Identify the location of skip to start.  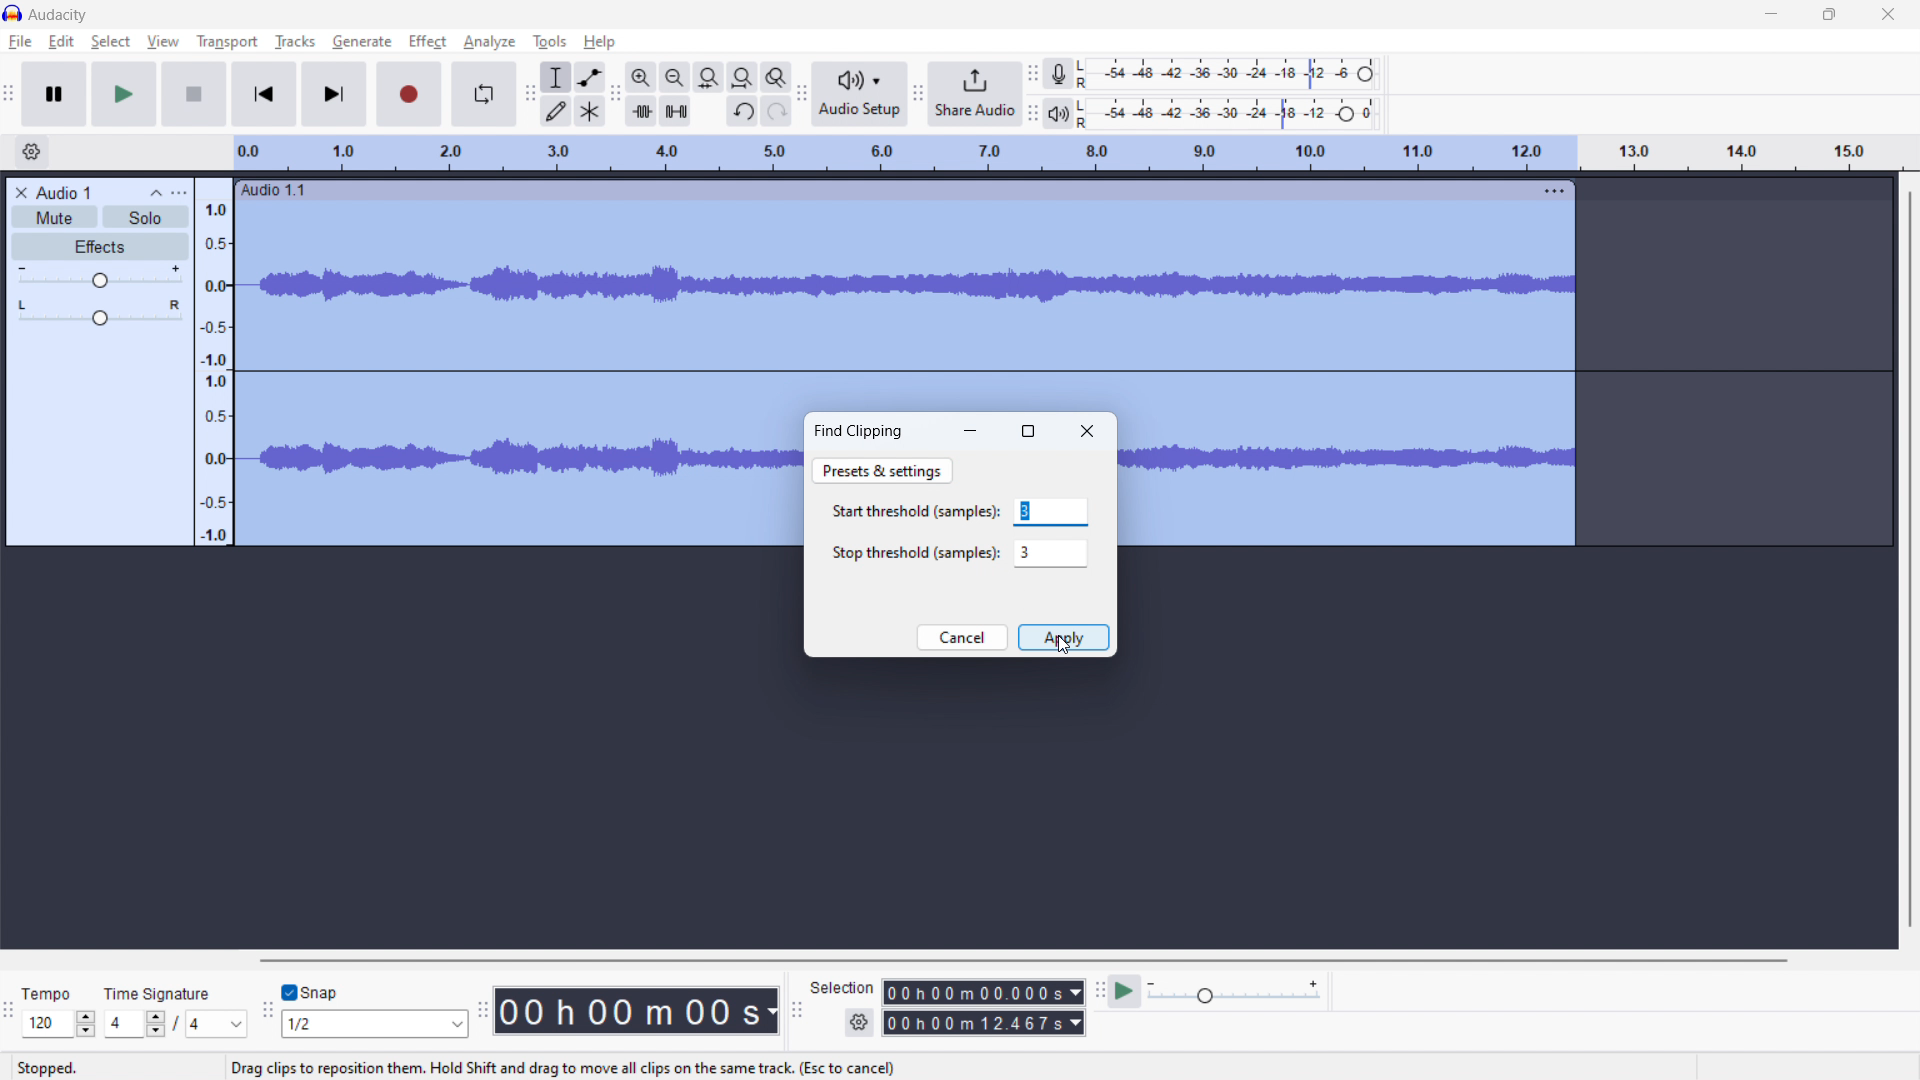
(264, 94).